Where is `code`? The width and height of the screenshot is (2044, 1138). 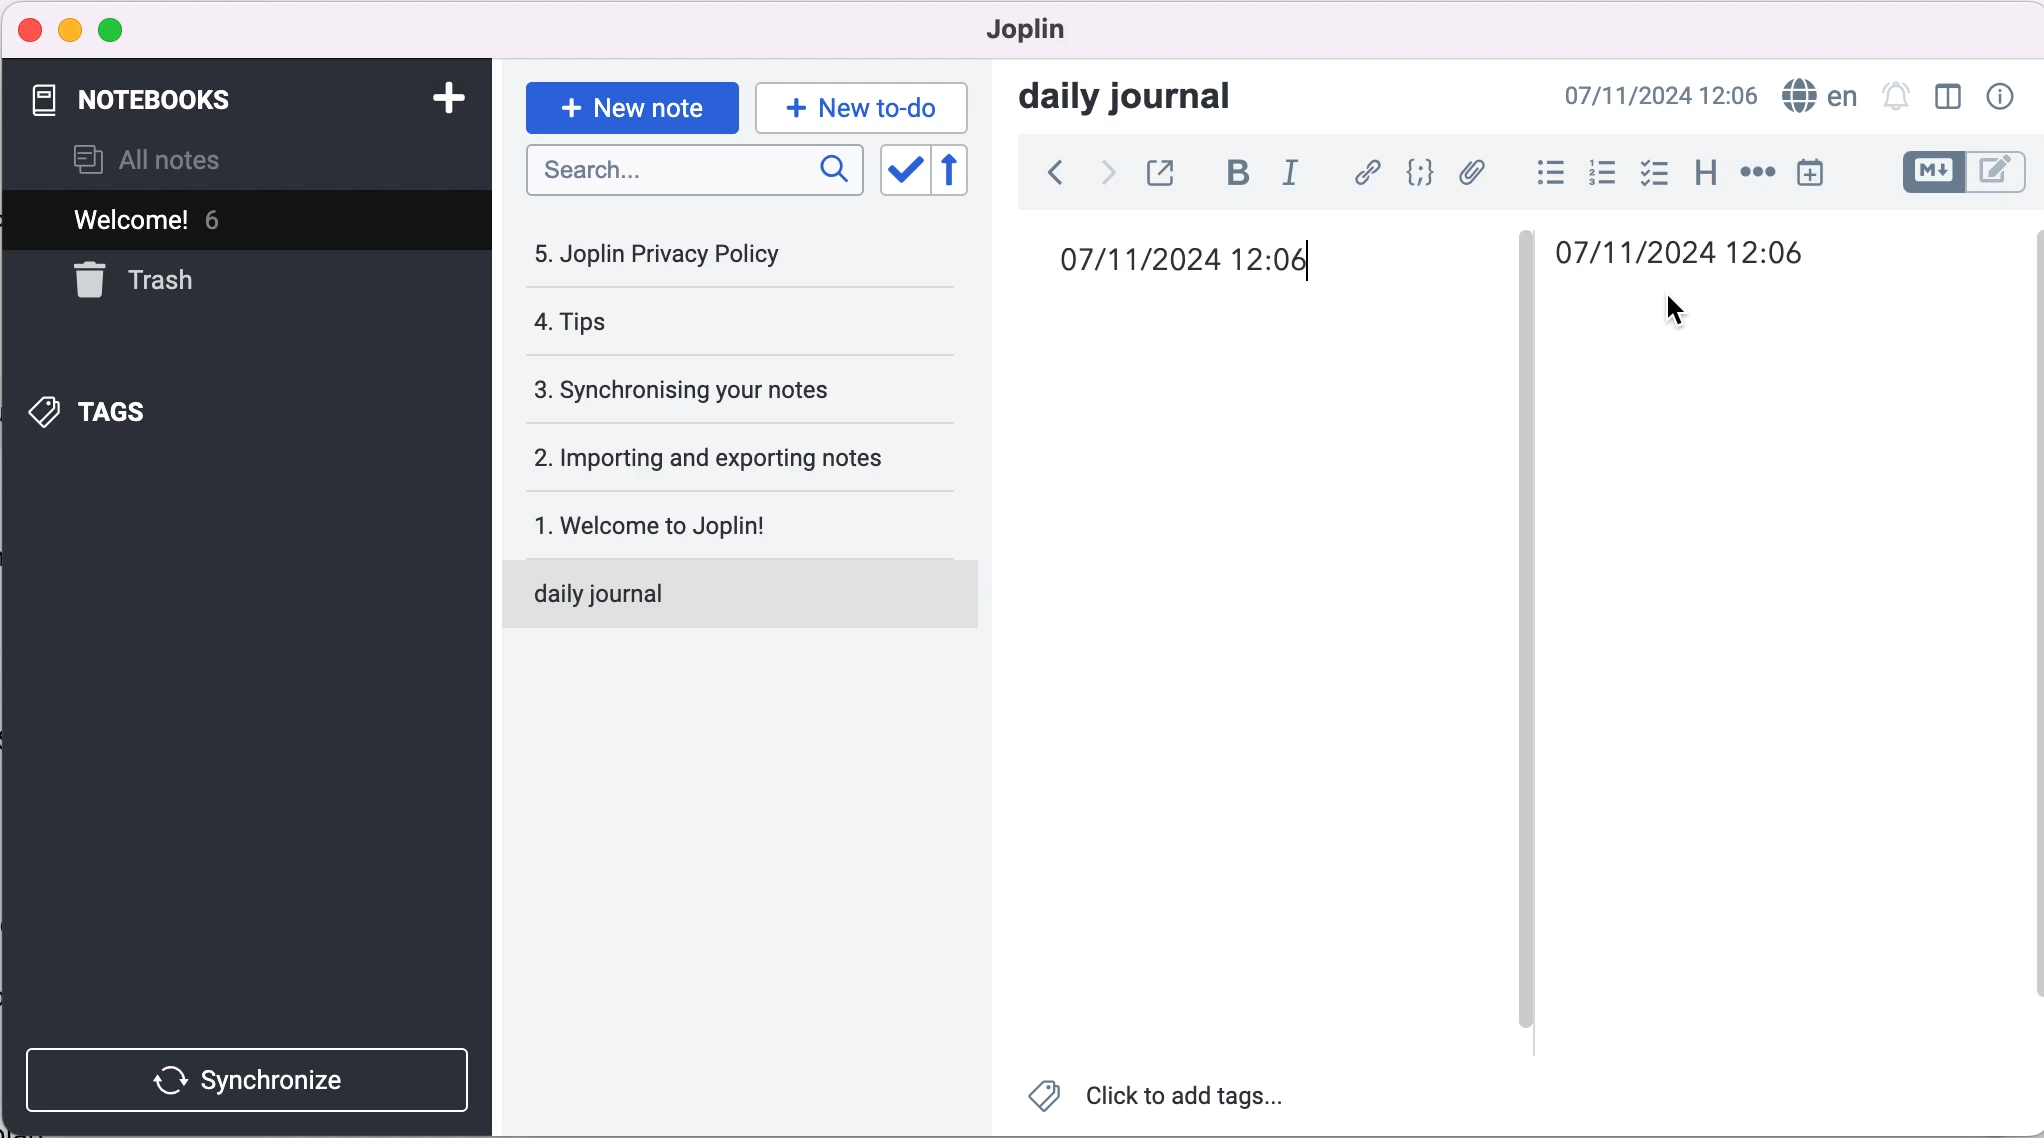
code is located at coordinates (1414, 174).